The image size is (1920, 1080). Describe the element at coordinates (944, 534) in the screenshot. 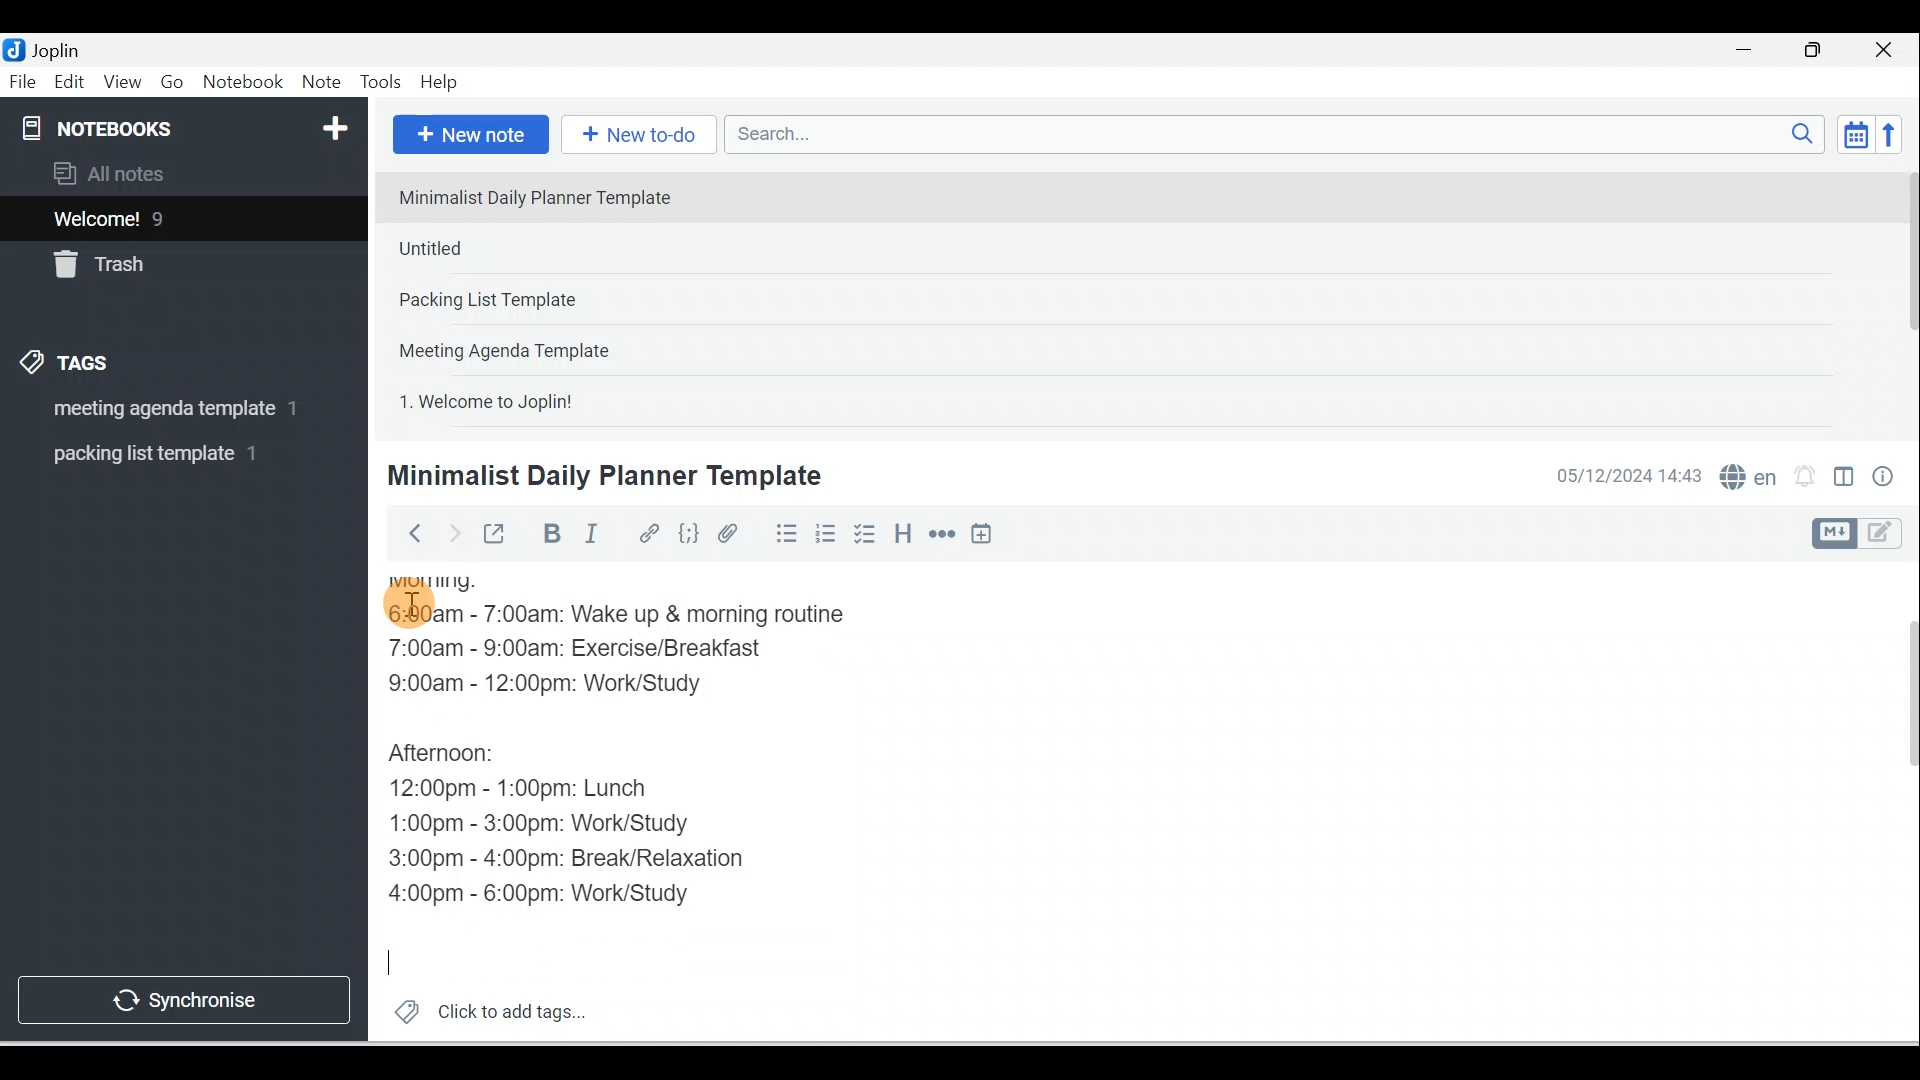

I see `Horizontal rule` at that location.